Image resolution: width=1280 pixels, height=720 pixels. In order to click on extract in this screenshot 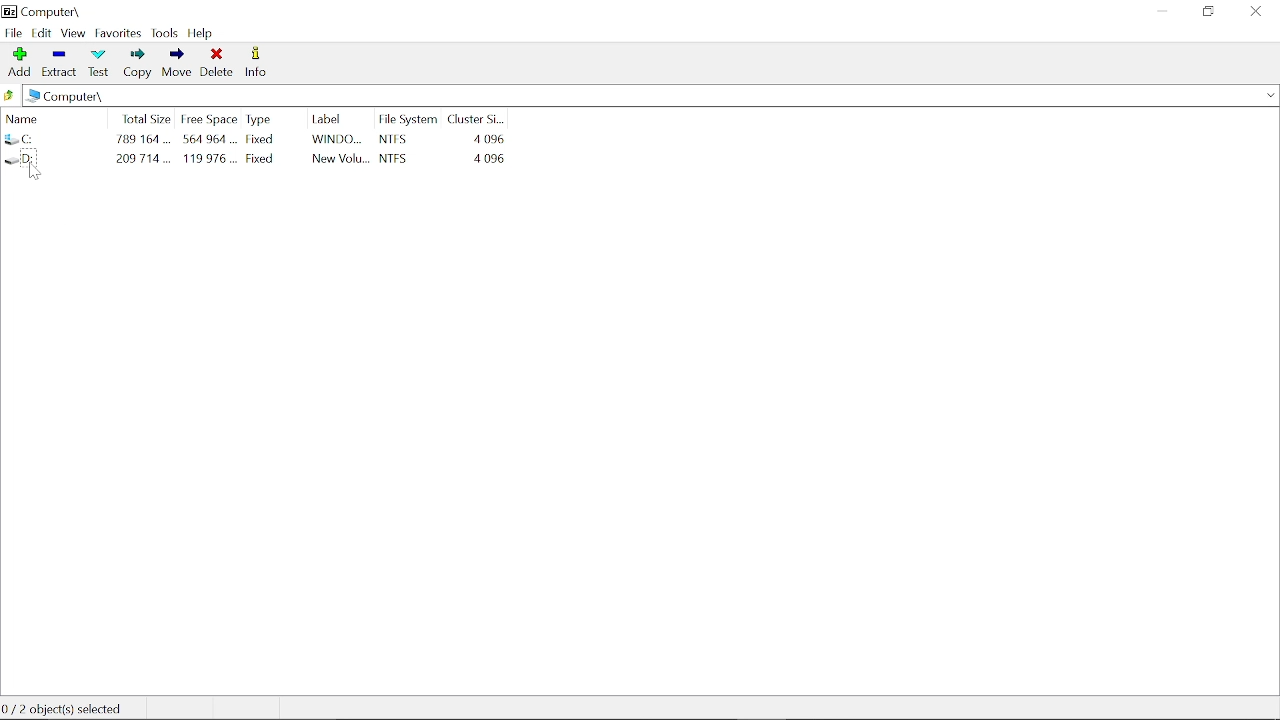, I will do `click(58, 61)`.